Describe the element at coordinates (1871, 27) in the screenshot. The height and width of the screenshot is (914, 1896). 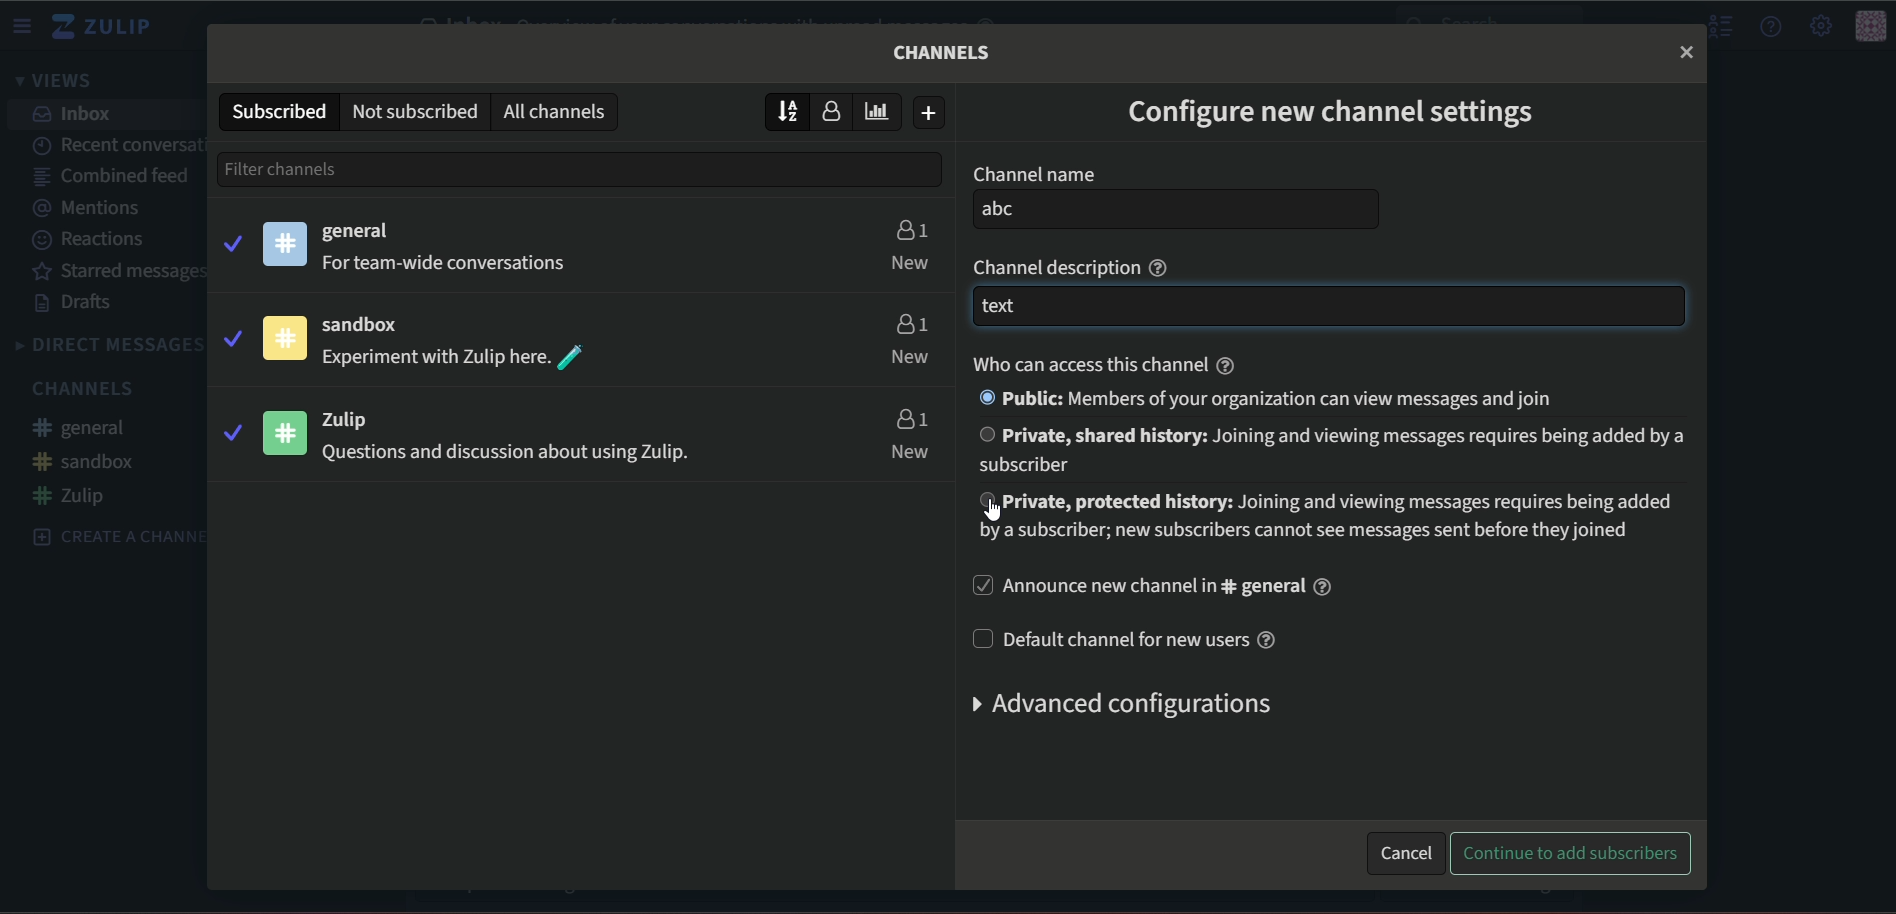
I see `icon` at that location.